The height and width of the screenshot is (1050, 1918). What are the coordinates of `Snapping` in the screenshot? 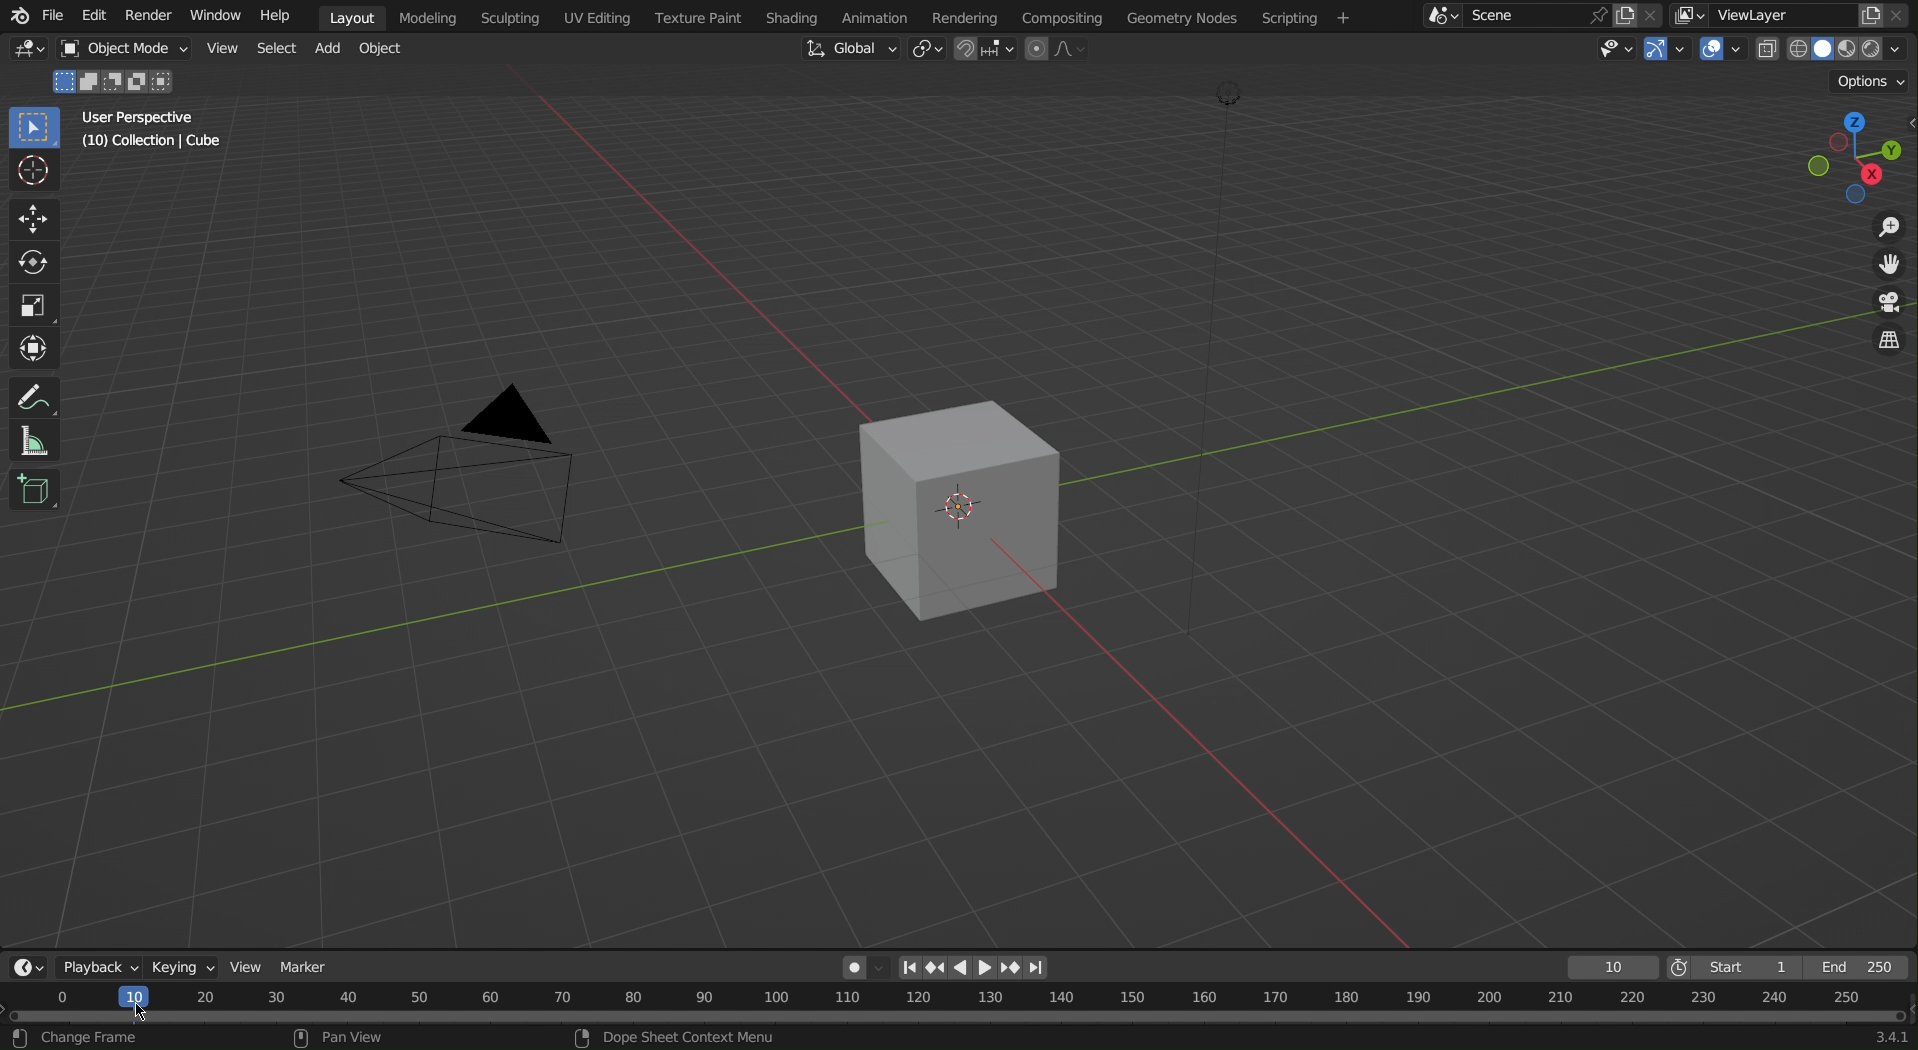 It's located at (986, 53).